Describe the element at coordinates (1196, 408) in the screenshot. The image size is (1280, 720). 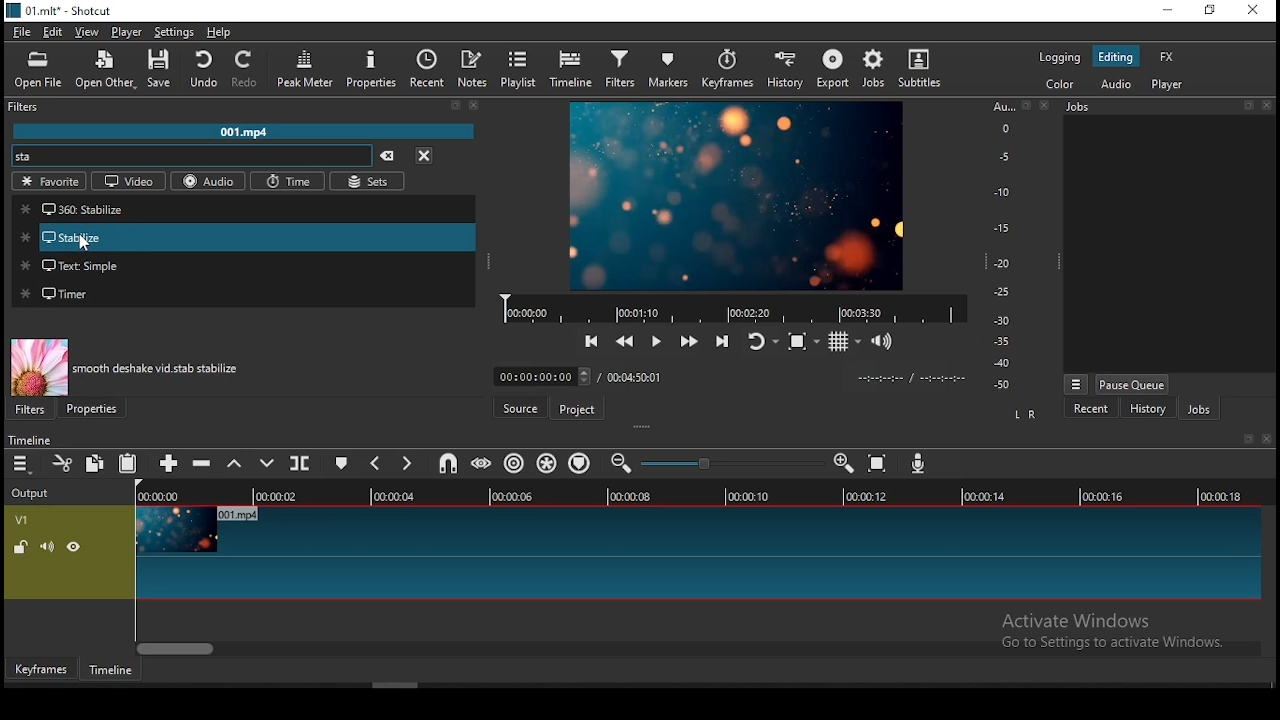
I see `jobs` at that location.